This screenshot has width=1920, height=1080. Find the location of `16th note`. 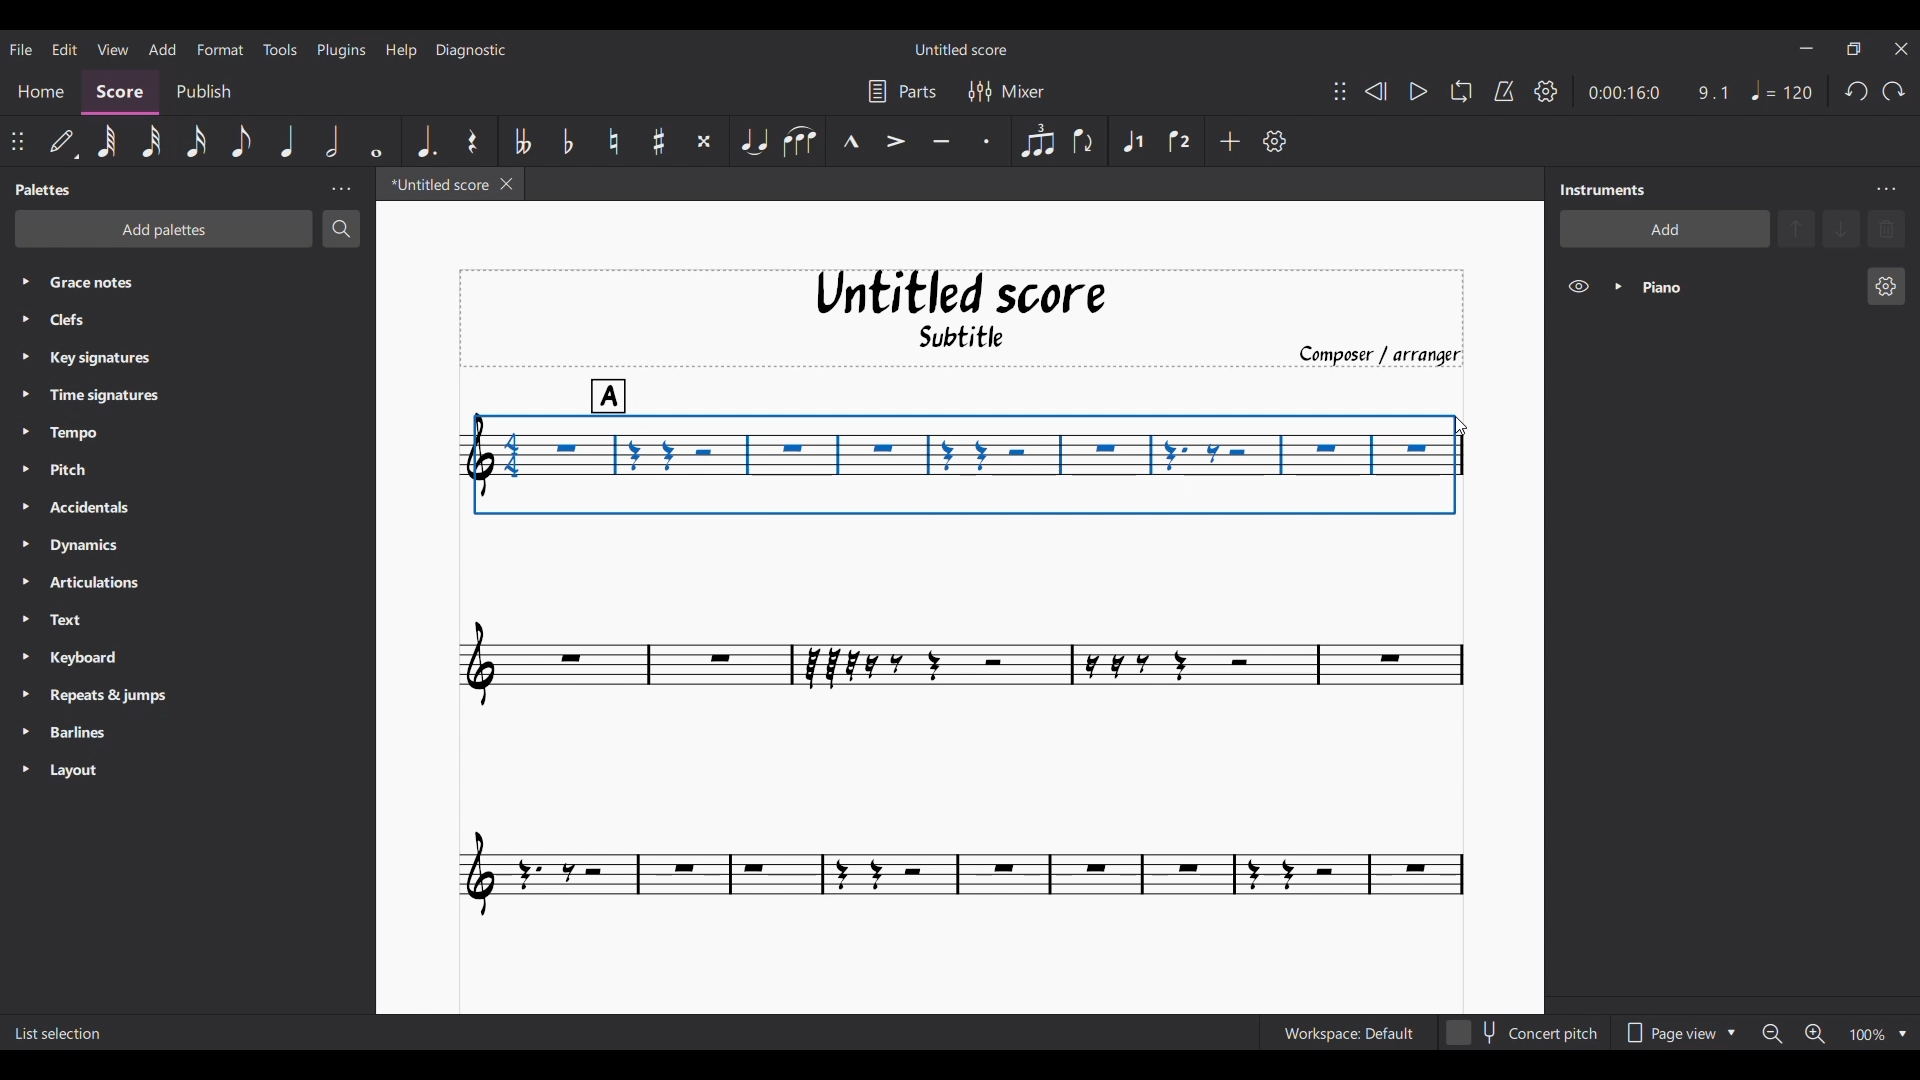

16th note is located at coordinates (196, 140).